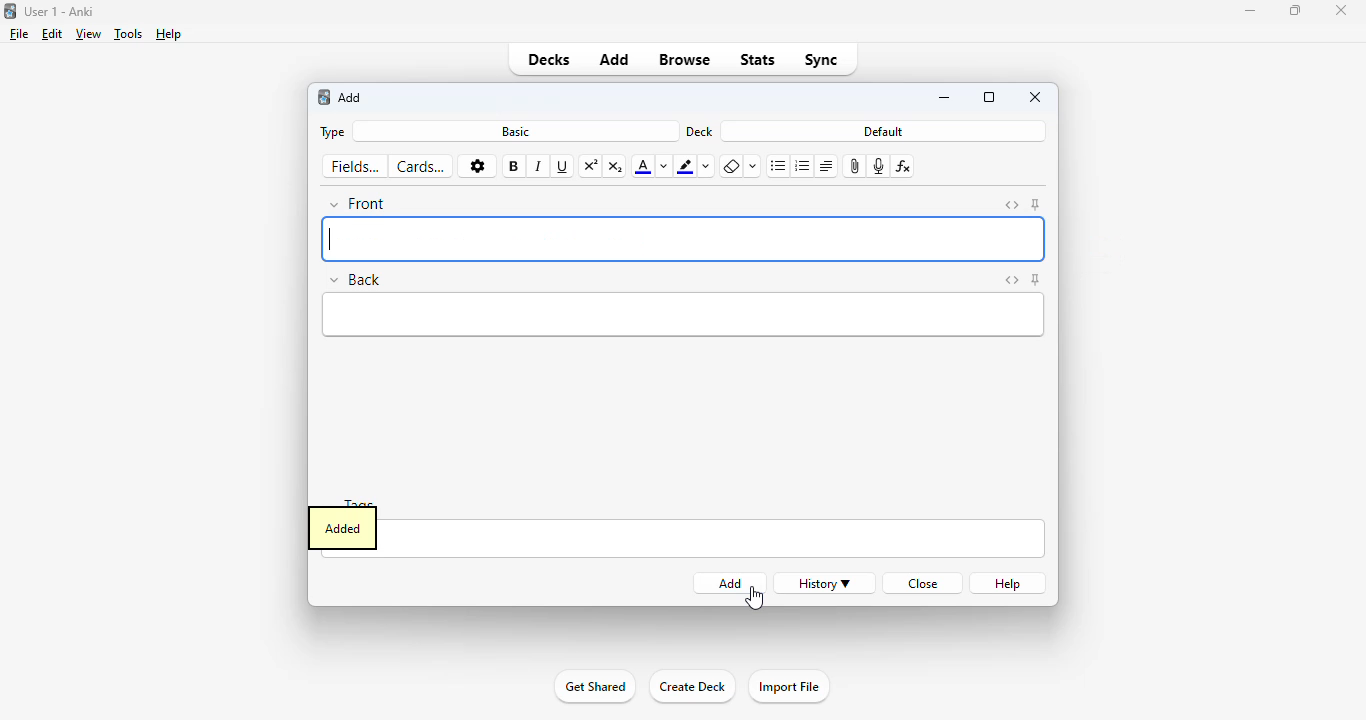 Image resolution: width=1366 pixels, height=720 pixels. I want to click on minimize, so click(944, 98).